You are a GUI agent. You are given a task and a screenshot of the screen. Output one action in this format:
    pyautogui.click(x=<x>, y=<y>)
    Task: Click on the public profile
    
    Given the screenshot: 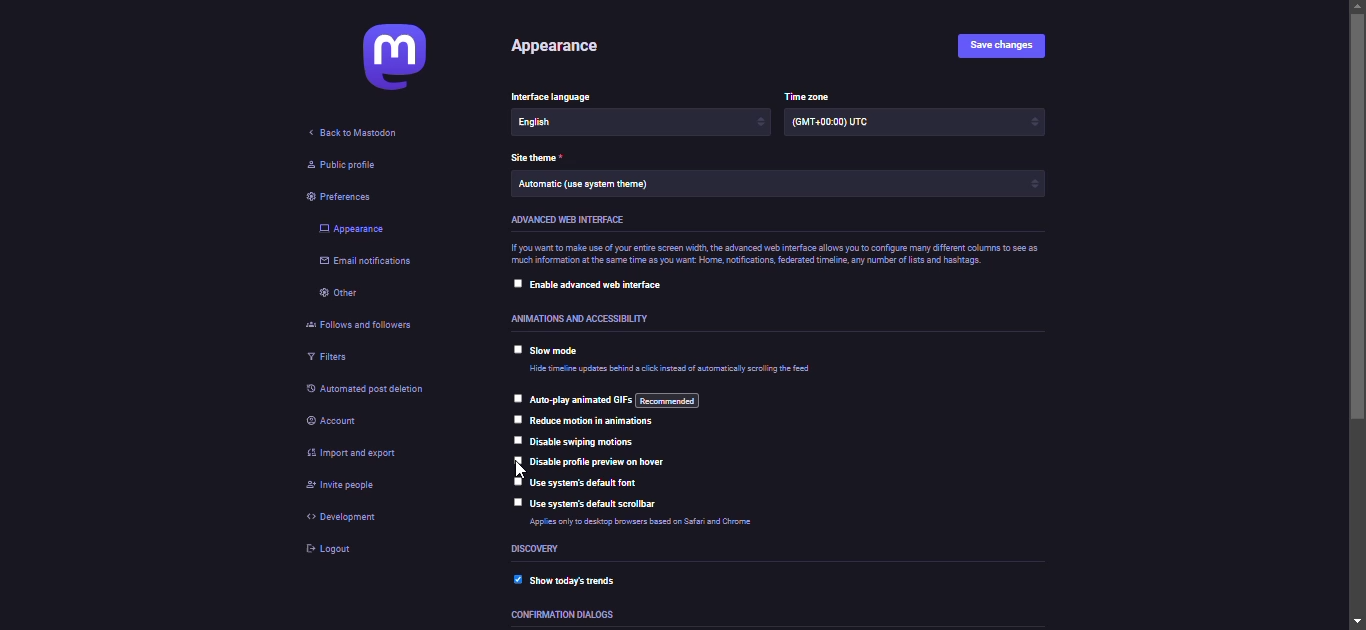 What is the action you would take?
    pyautogui.click(x=341, y=166)
    